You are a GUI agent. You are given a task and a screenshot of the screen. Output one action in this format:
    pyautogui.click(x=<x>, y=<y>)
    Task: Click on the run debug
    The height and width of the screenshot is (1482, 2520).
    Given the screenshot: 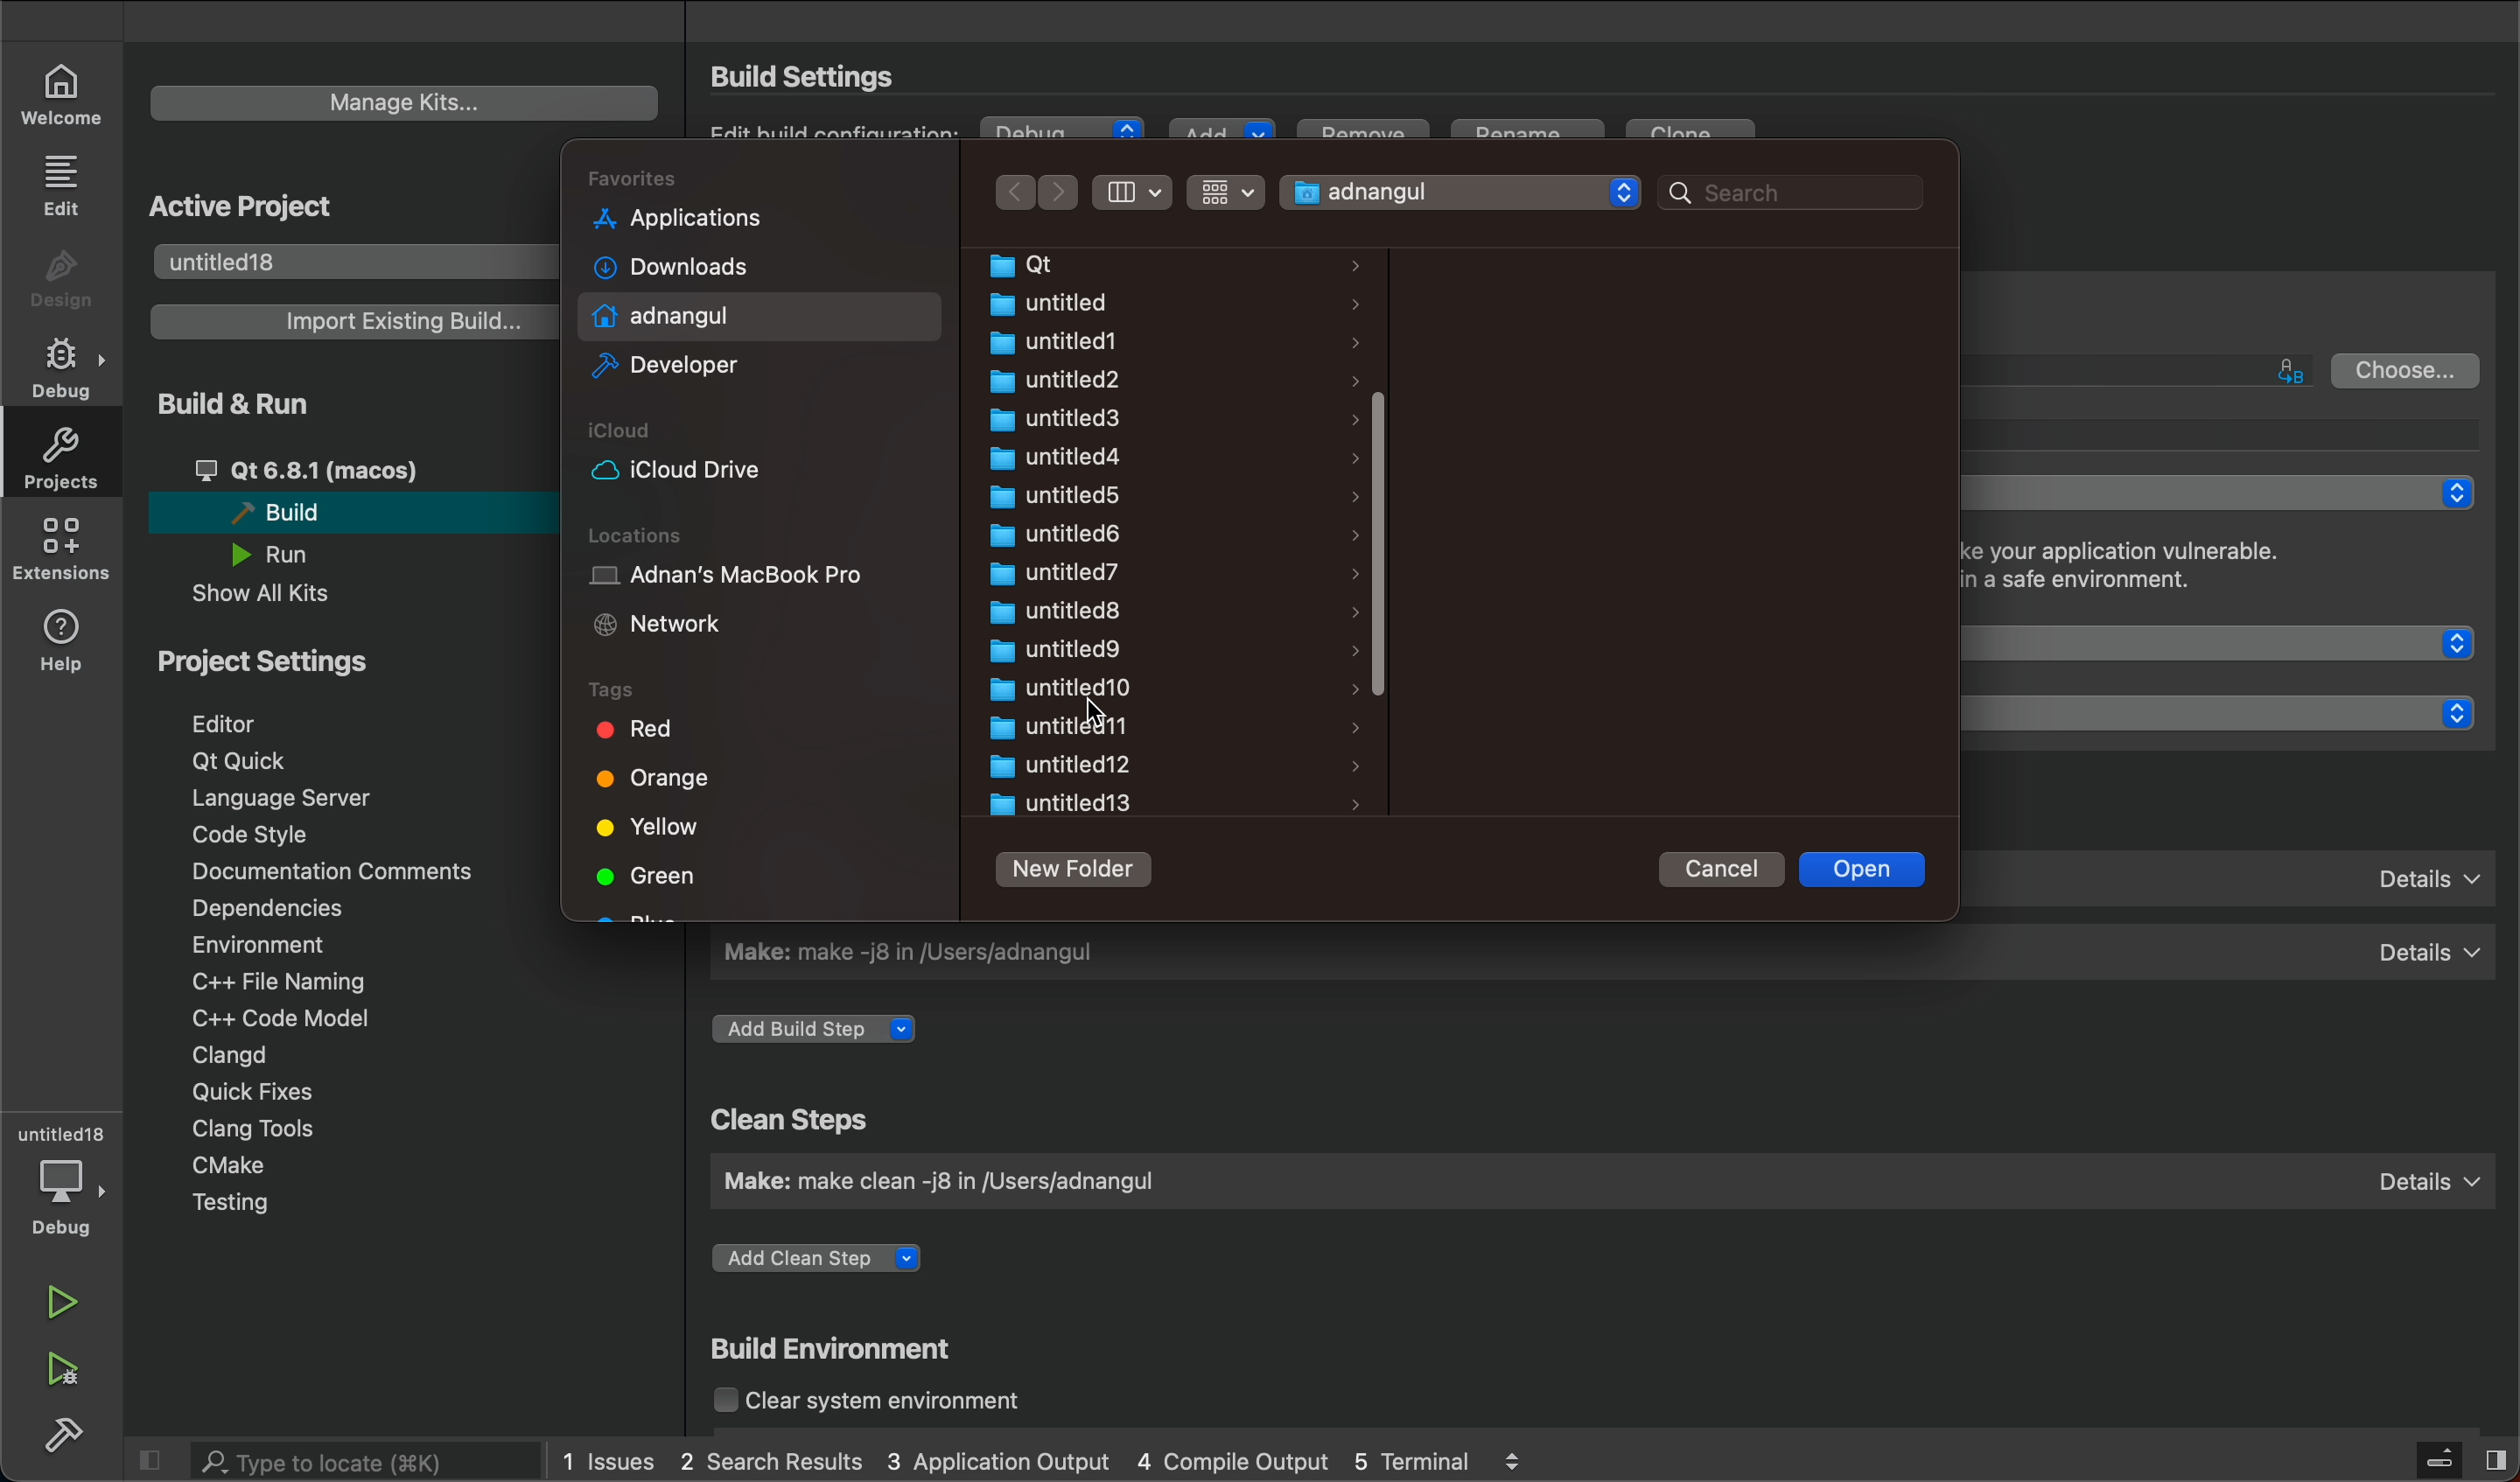 What is the action you would take?
    pyautogui.click(x=59, y=1372)
    